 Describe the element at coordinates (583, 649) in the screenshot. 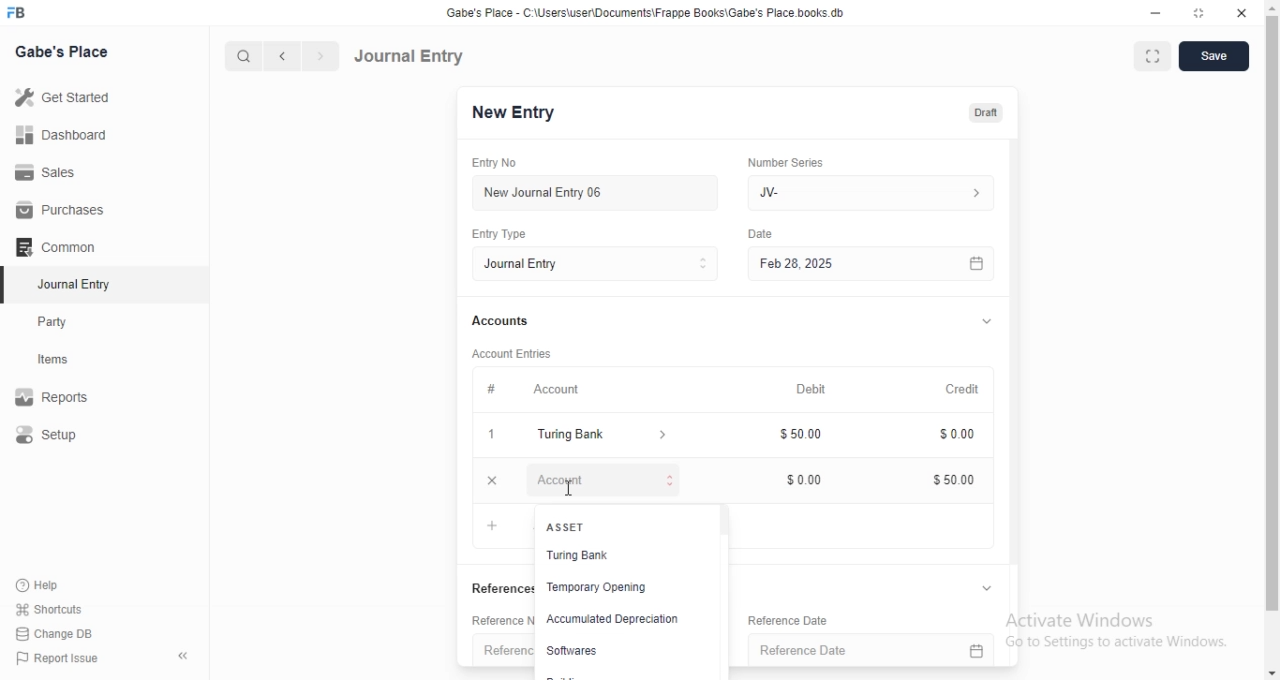

I see ` Softwares` at that location.